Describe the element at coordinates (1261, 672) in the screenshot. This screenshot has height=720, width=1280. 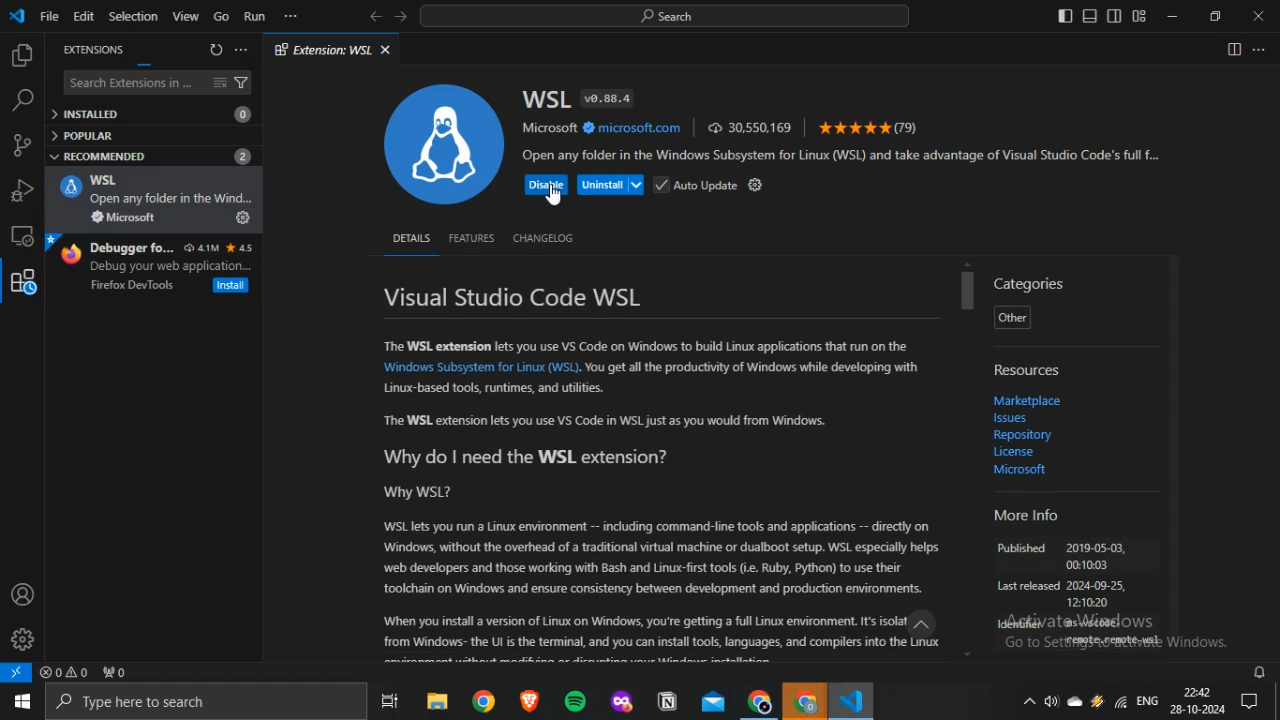
I see `notifications` at that location.